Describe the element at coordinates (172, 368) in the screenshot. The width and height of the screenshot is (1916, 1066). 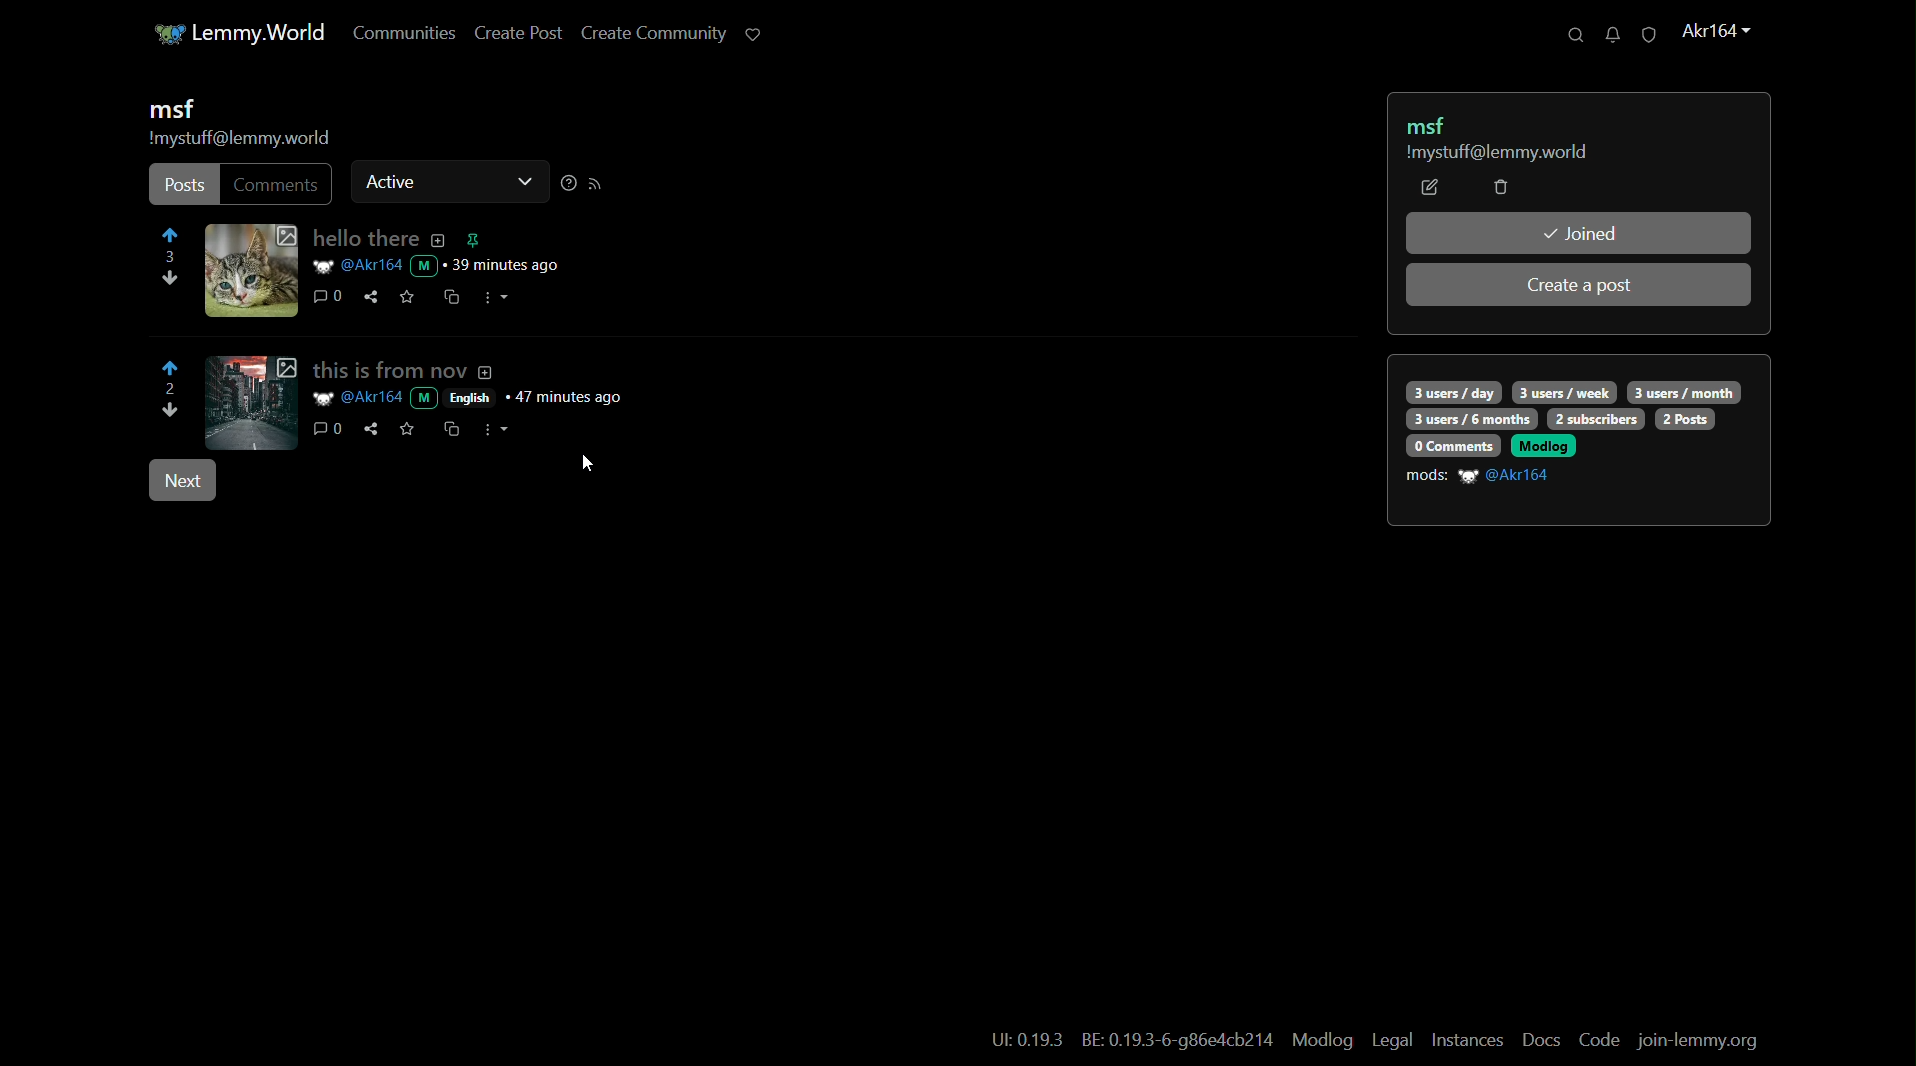
I see `upvote` at that location.